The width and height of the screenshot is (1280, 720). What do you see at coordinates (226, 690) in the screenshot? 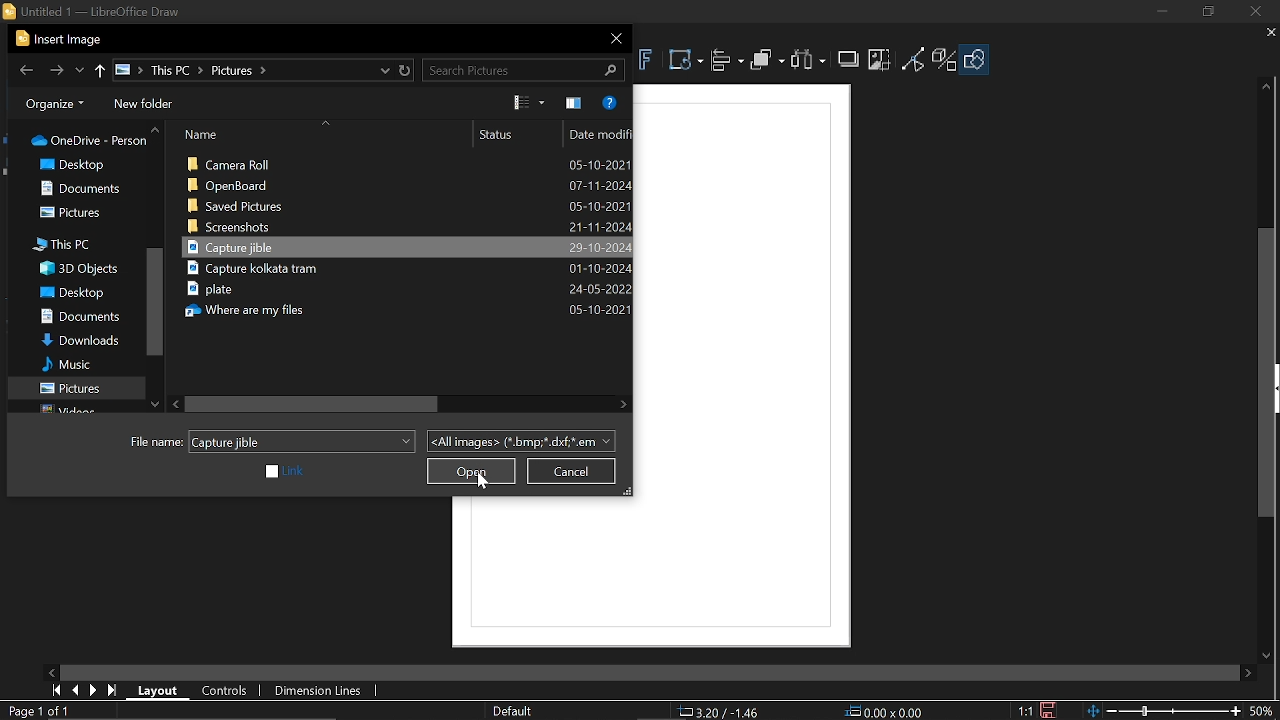
I see `Controls` at bounding box center [226, 690].